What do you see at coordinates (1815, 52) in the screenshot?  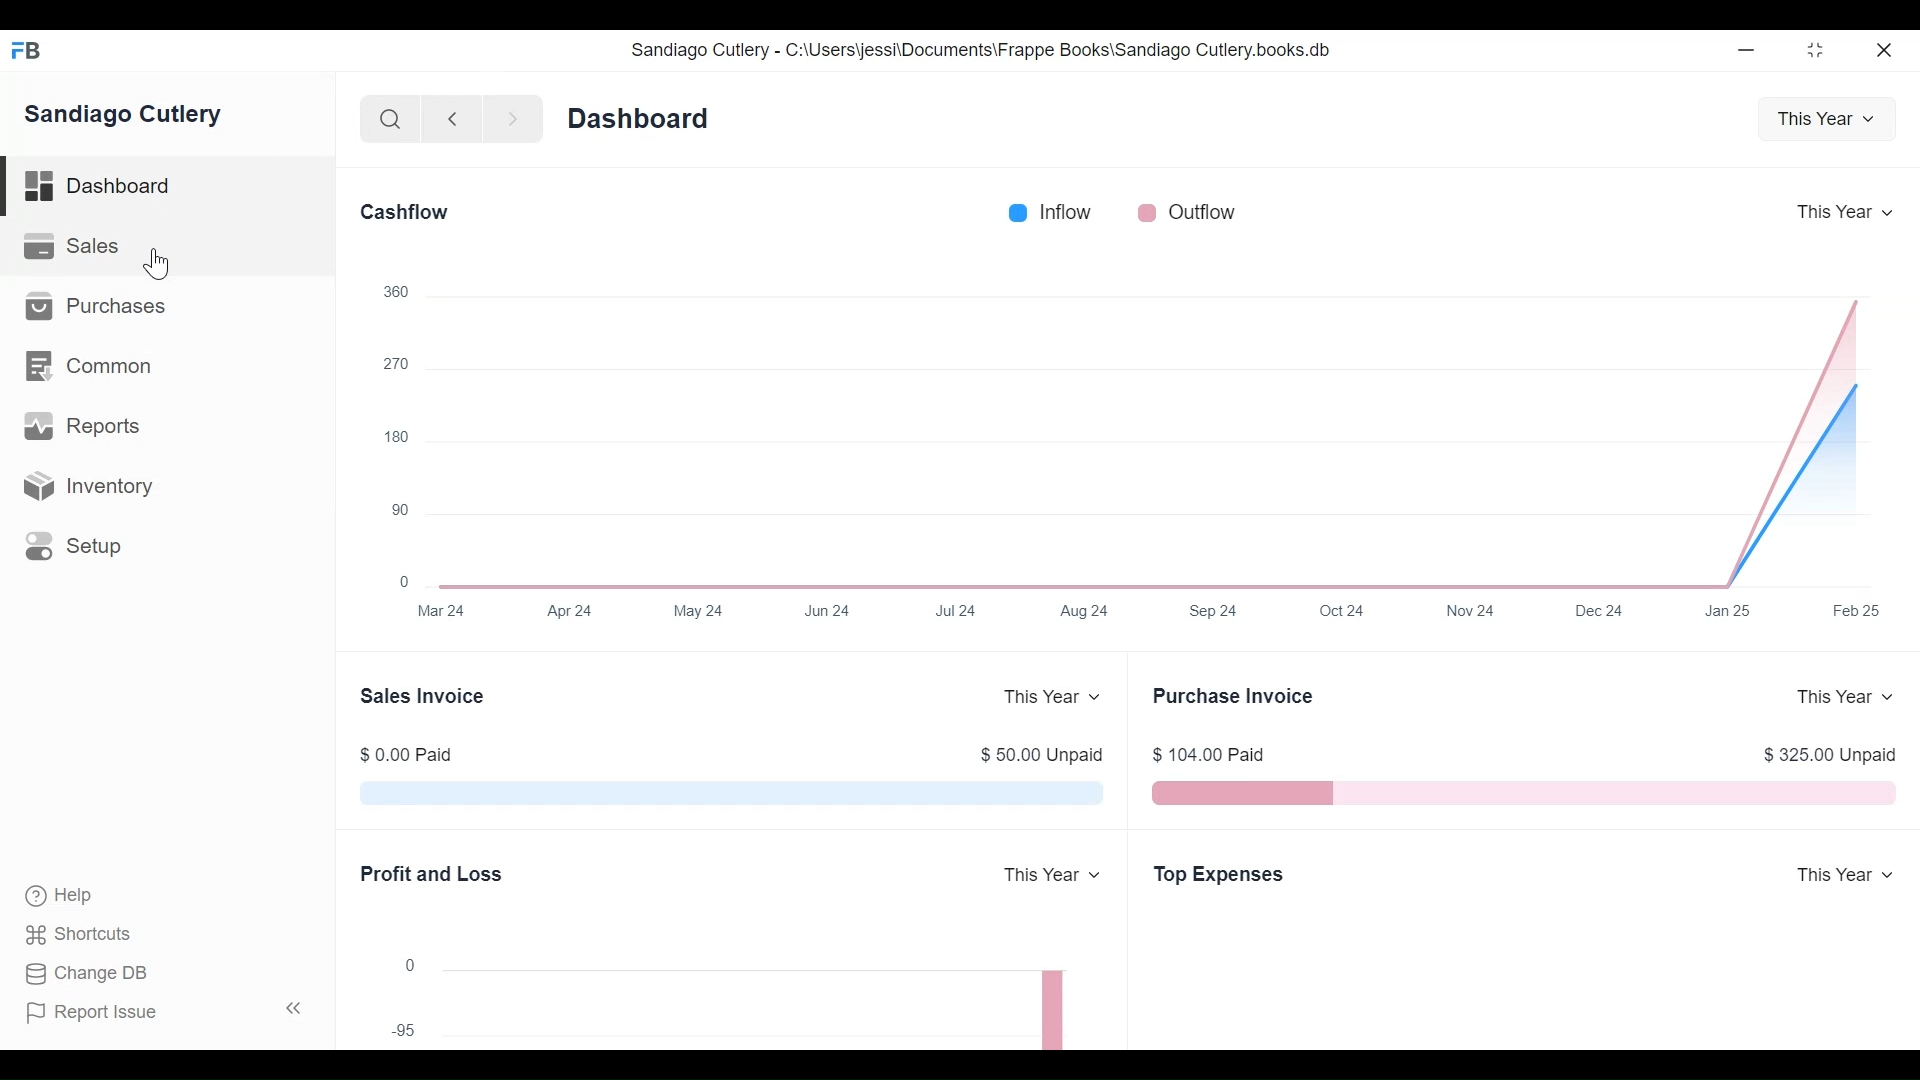 I see `Restore` at bounding box center [1815, 52].